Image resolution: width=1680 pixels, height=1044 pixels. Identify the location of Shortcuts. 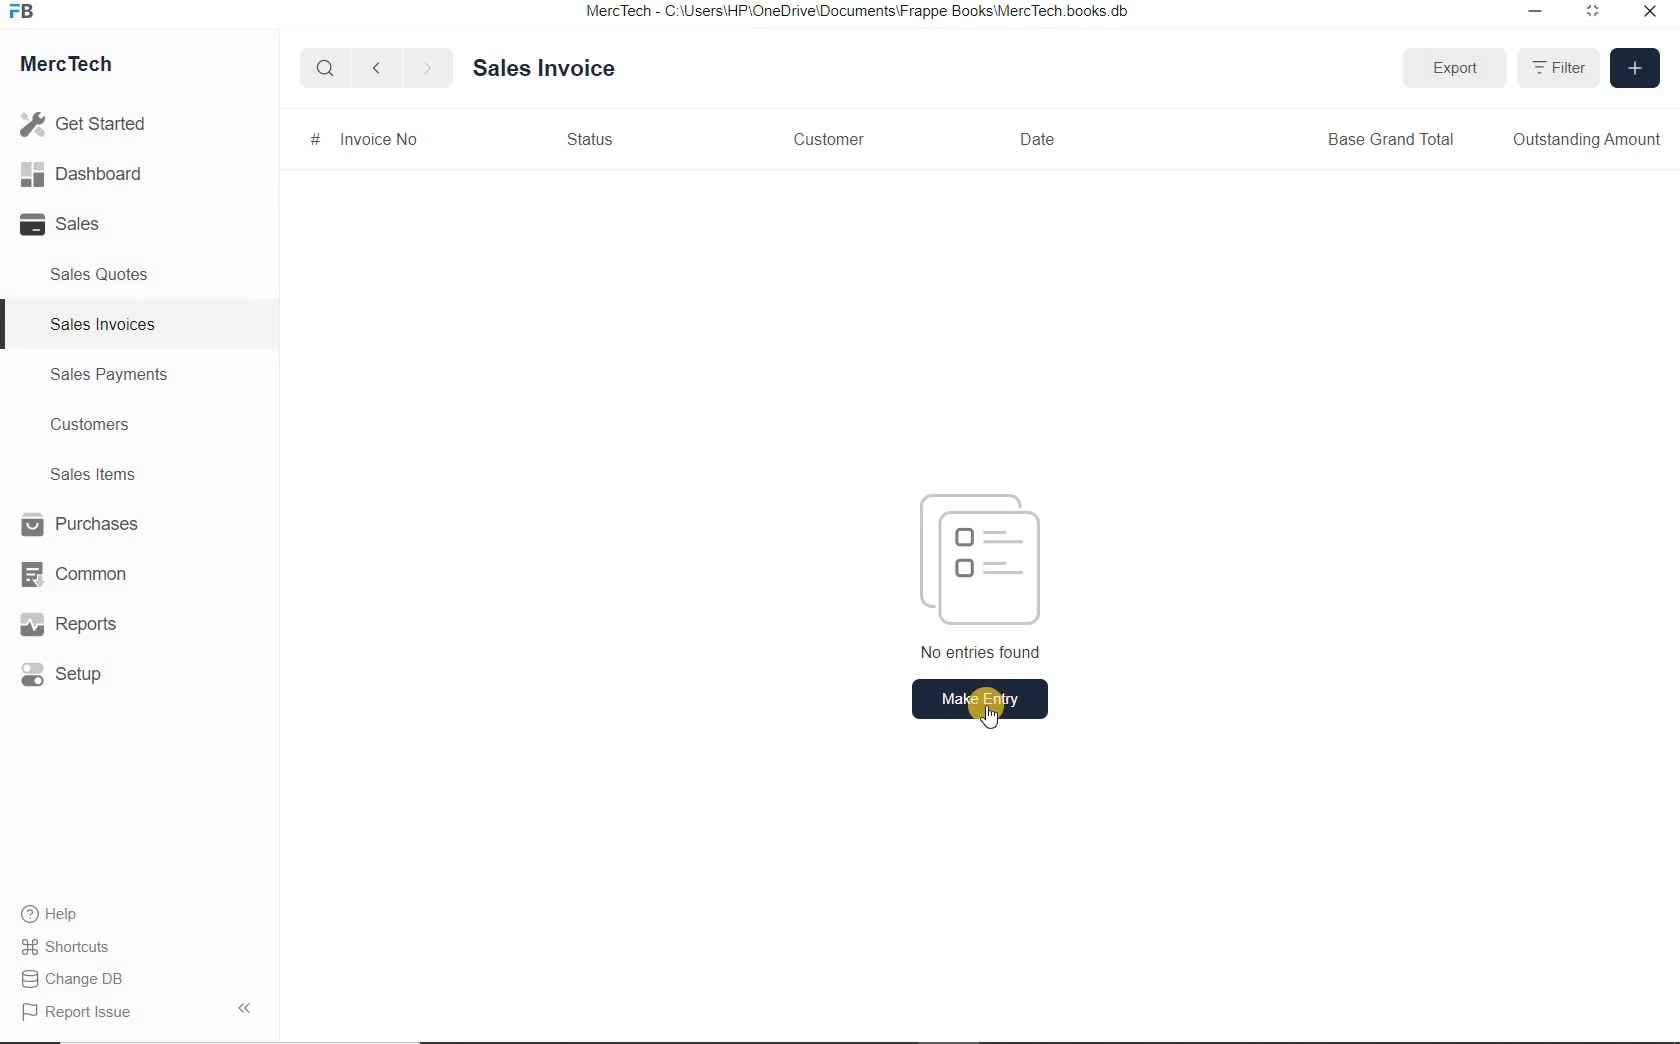
(75, 948).